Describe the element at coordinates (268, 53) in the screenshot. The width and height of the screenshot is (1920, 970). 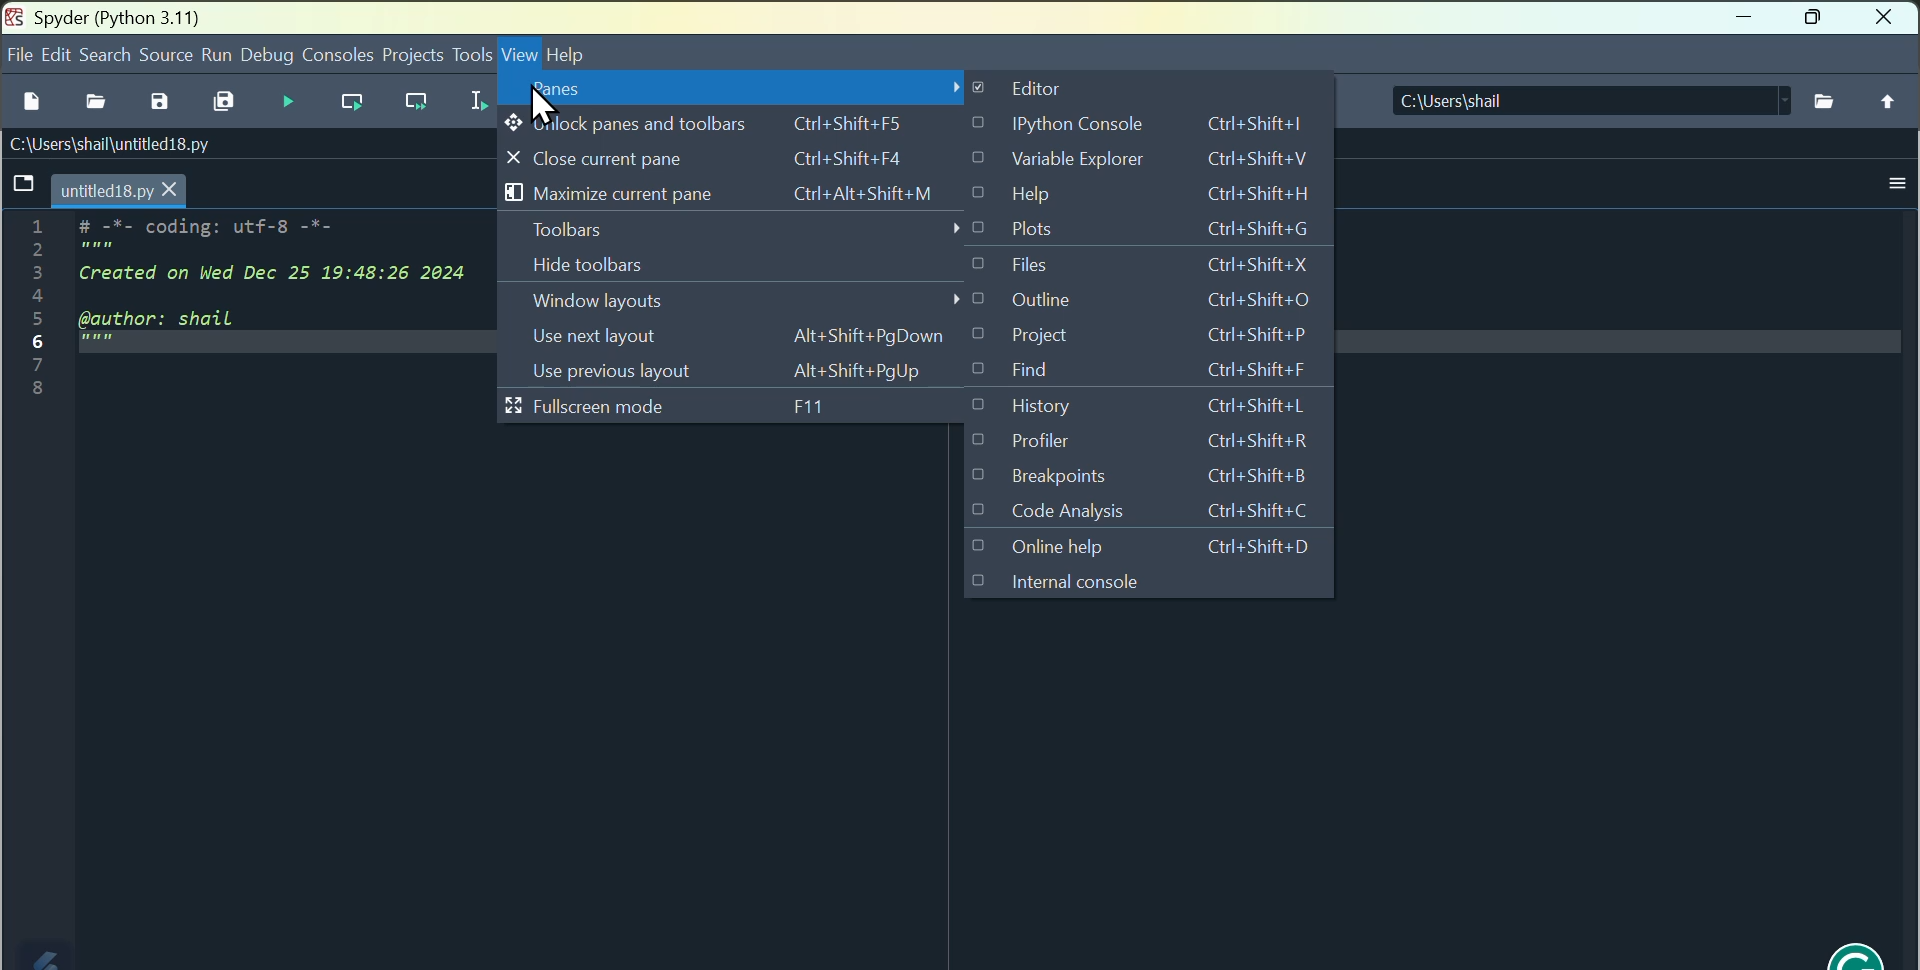
I see `Debug` at that location.